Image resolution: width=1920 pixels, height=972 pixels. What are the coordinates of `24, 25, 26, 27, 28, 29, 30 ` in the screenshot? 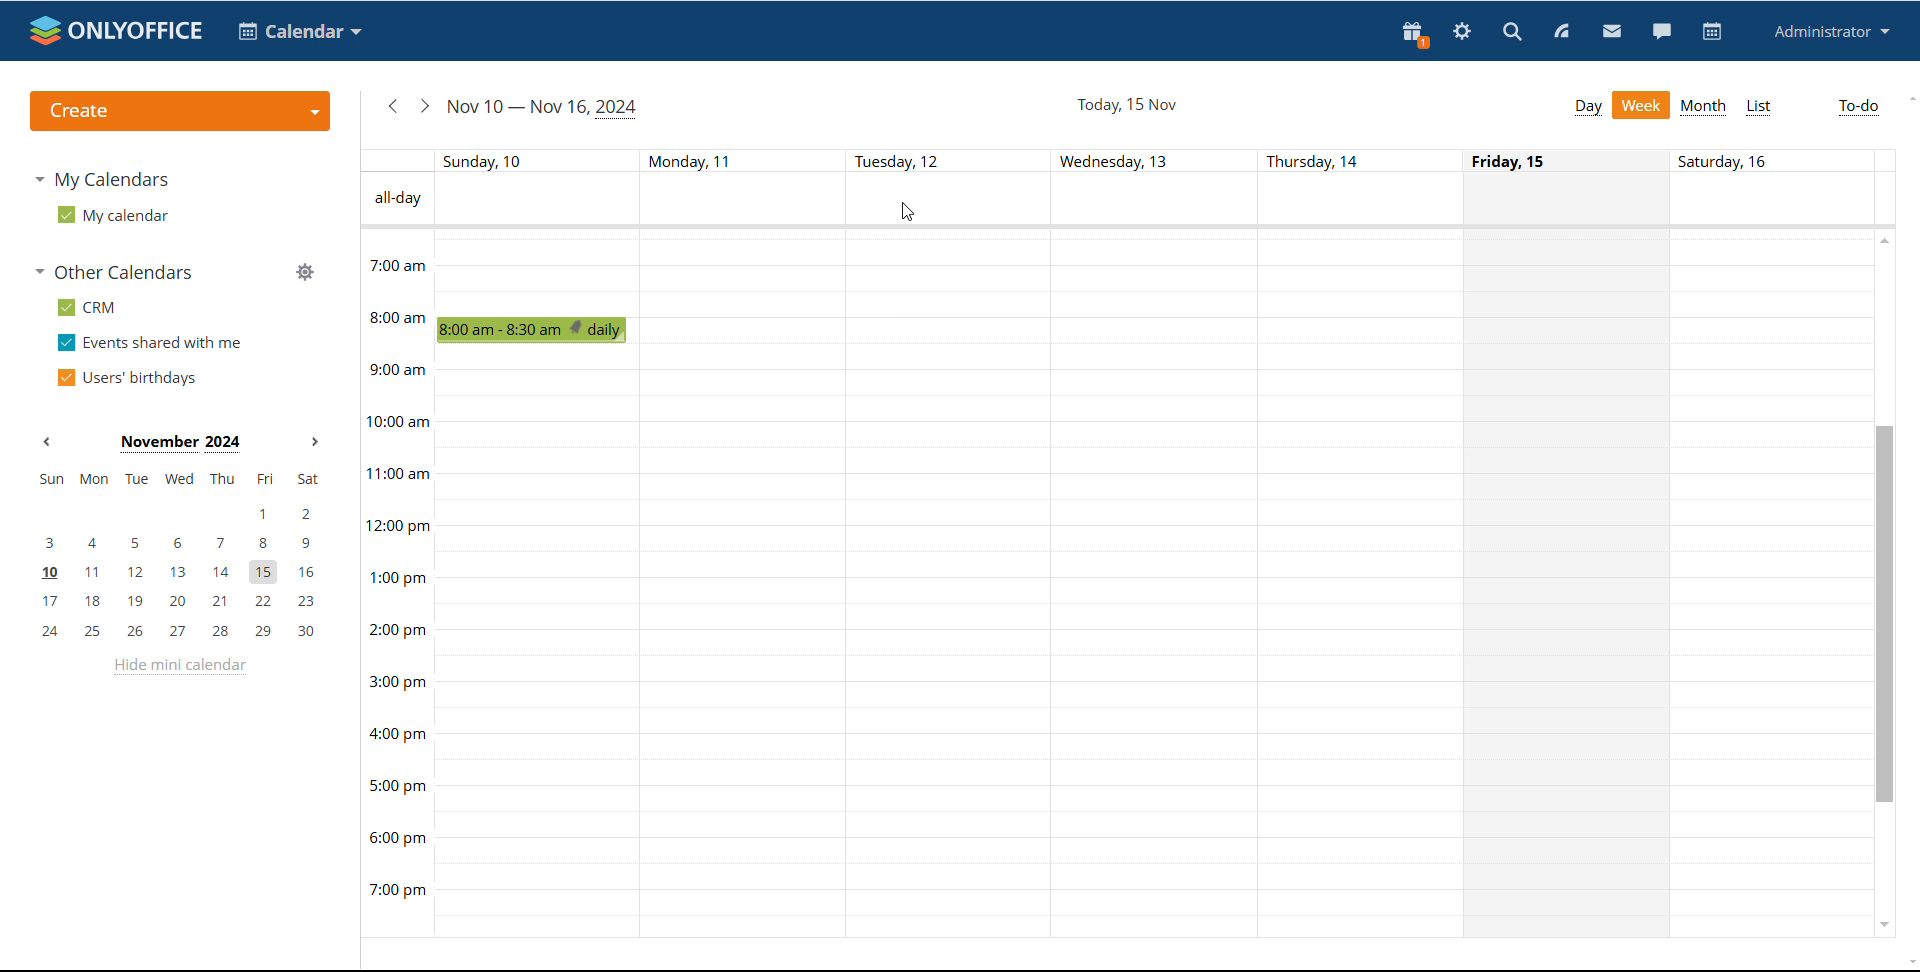 It's located at (186, 632).